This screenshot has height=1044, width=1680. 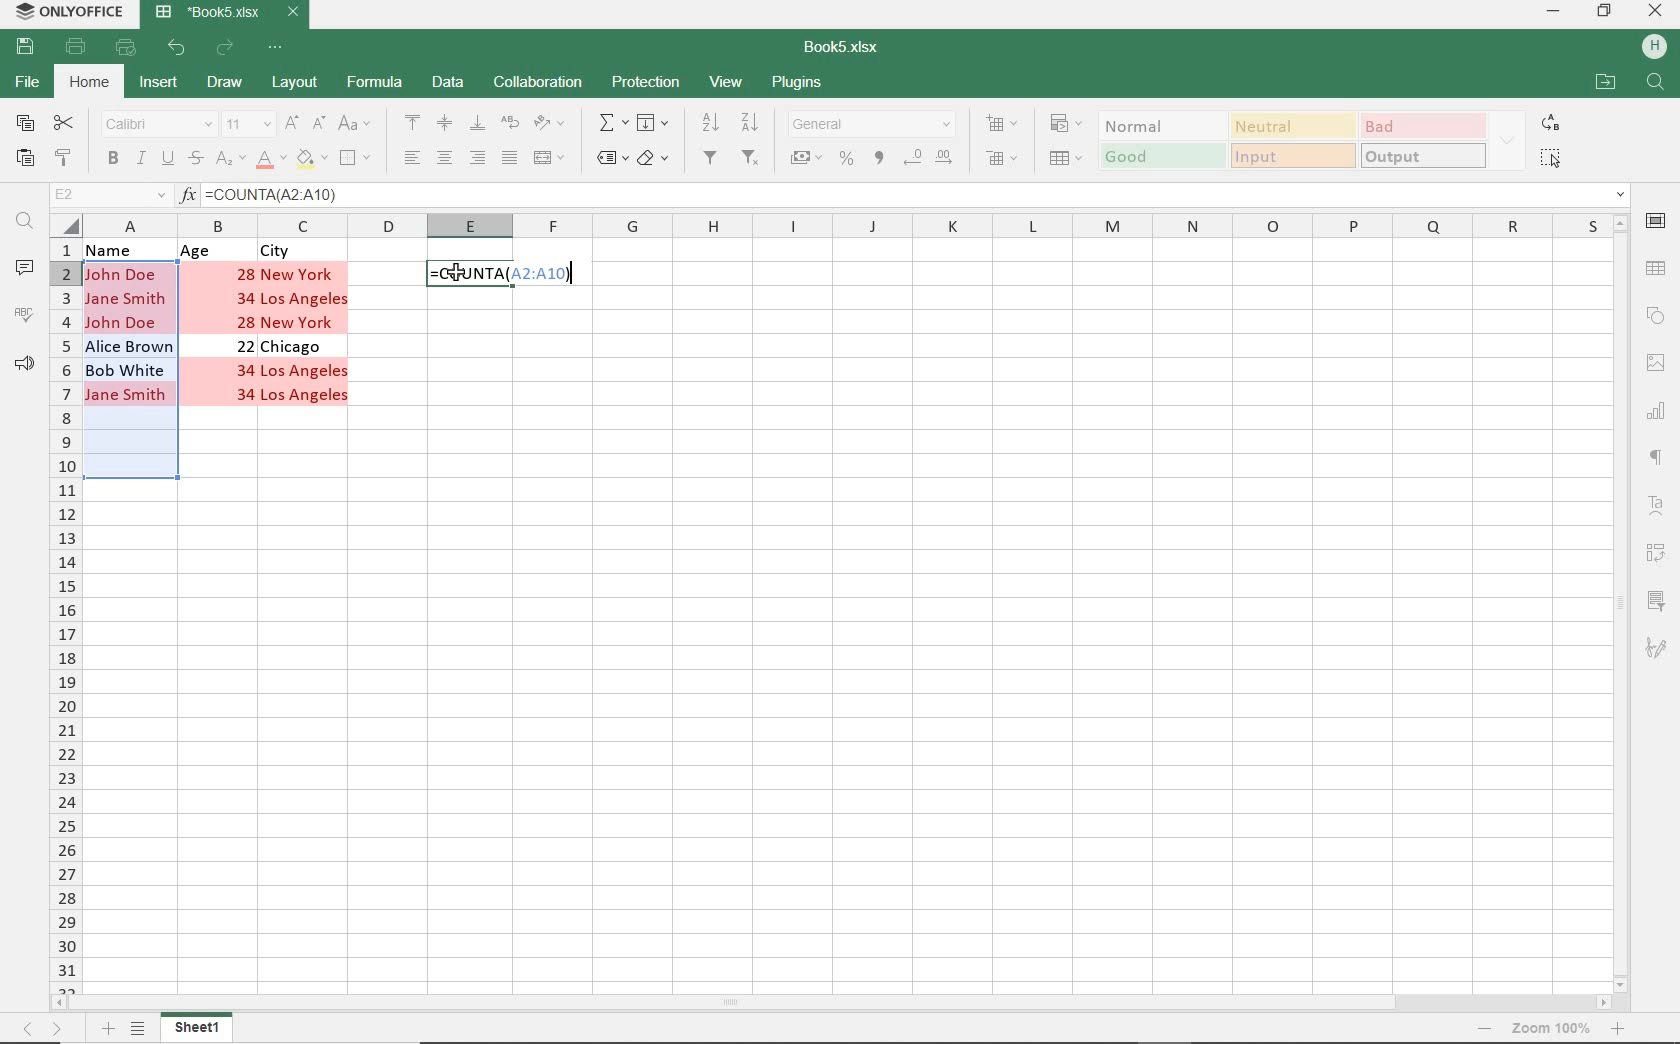 What do you see at coordinates (511, 127) in the screenshot?
I see `WRAP TEXT` at bounding box center [511, 127].